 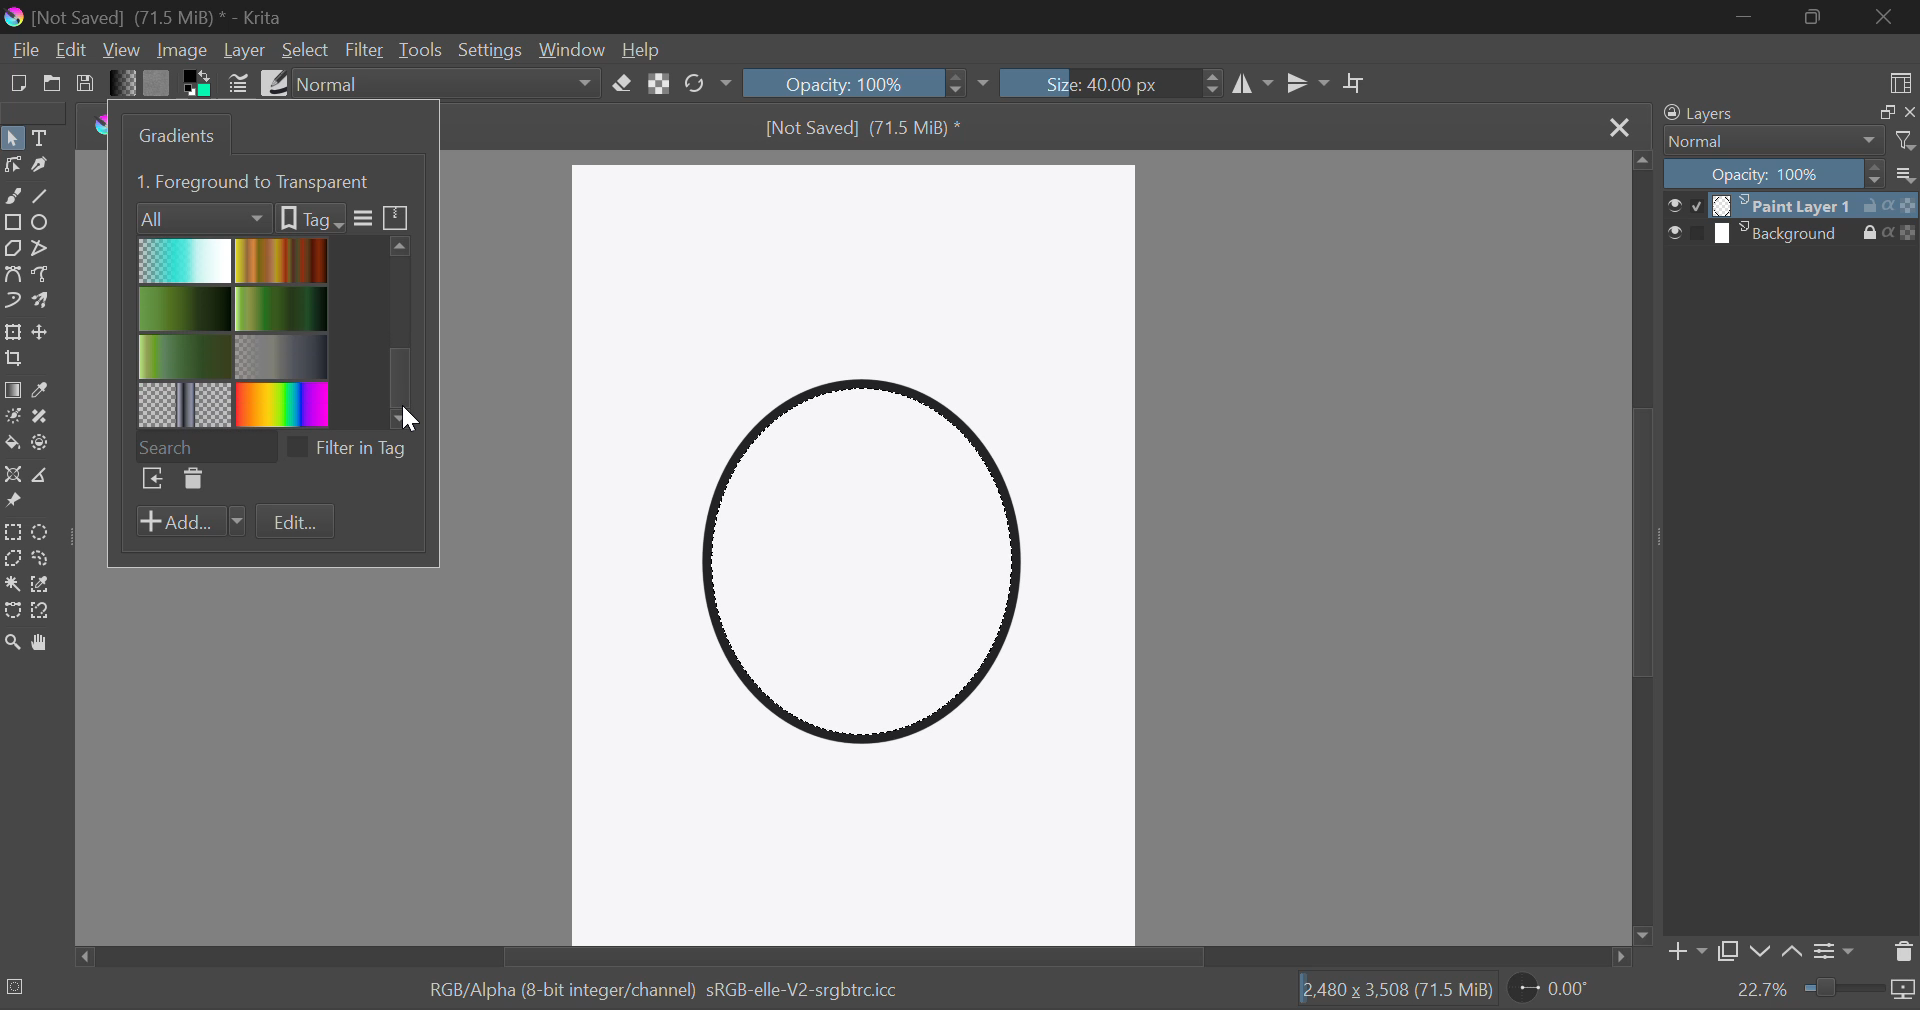 What do you see at coordinates (283, 260) in the screenshot?
I see `Brown Gradient` at bounding box center [283, 260].